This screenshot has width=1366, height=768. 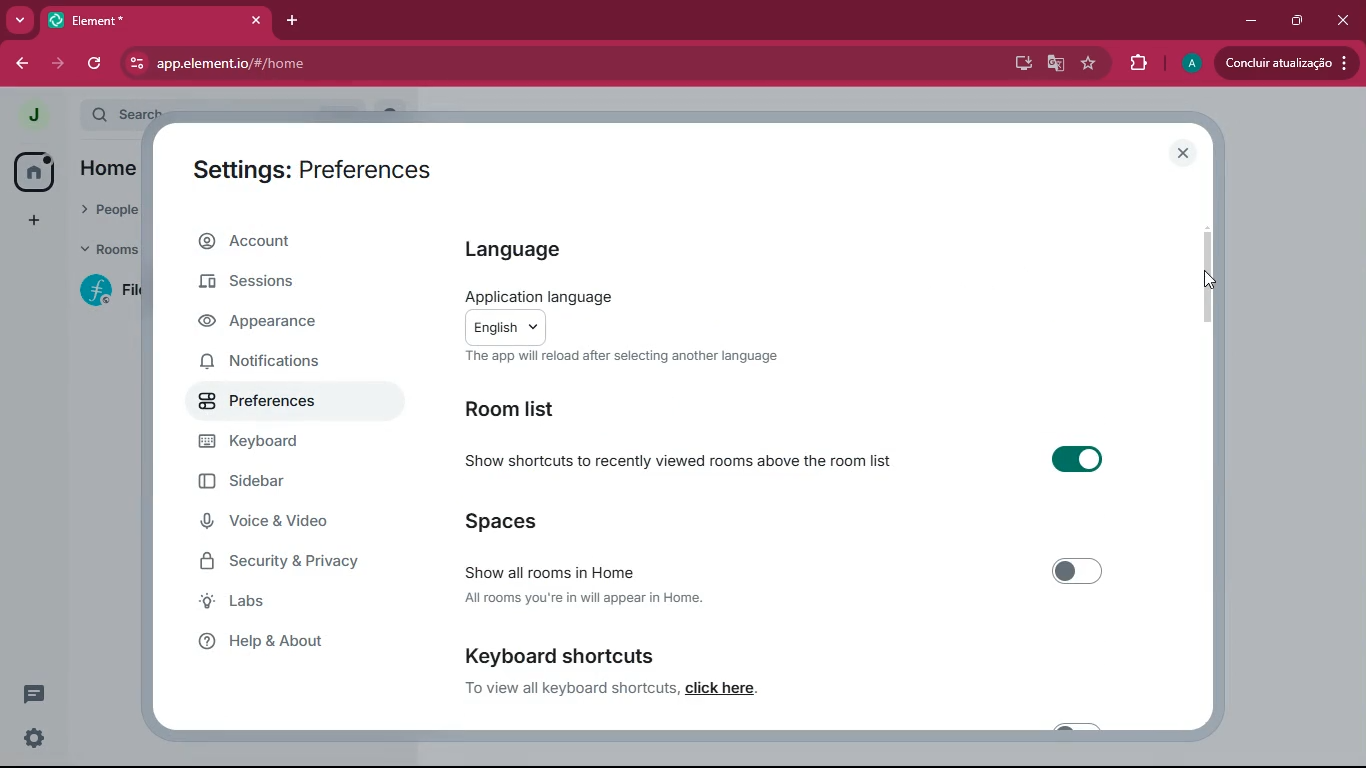 I want to click on close, so click(x=1345, y=23).